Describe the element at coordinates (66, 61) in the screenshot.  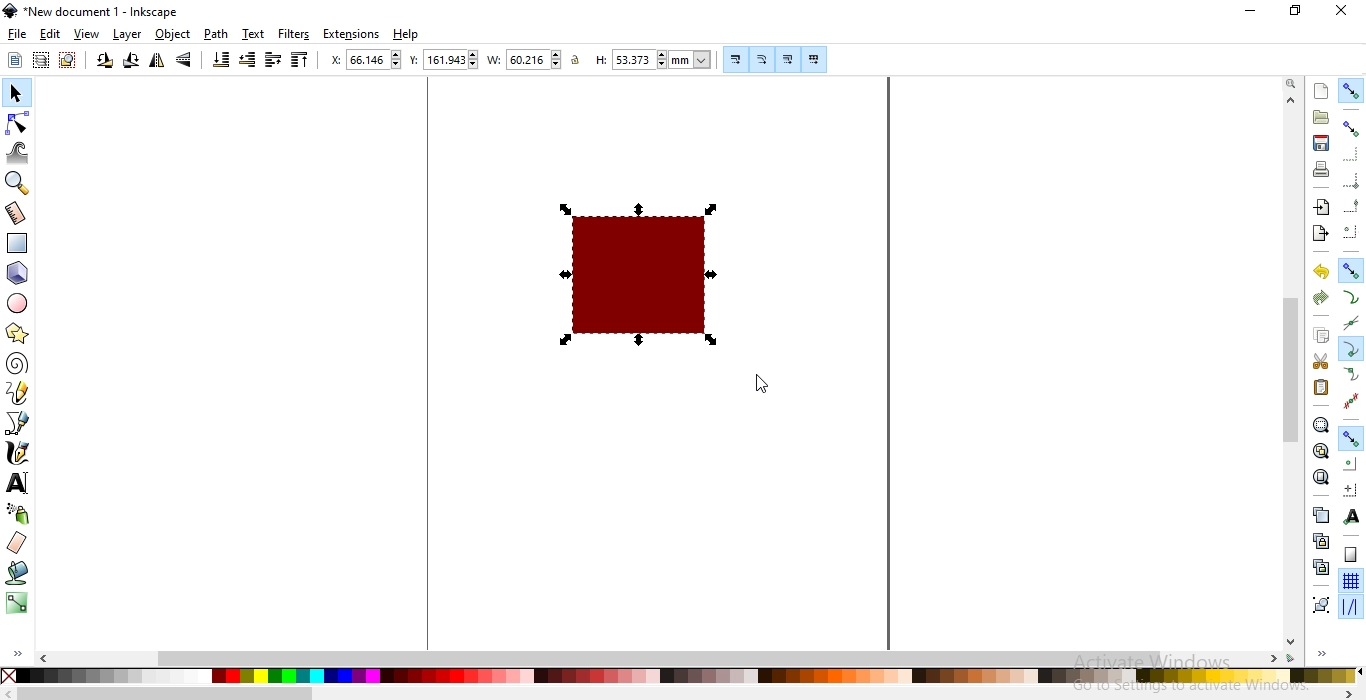
I see `deselect any selected objects or nodes` at that location.